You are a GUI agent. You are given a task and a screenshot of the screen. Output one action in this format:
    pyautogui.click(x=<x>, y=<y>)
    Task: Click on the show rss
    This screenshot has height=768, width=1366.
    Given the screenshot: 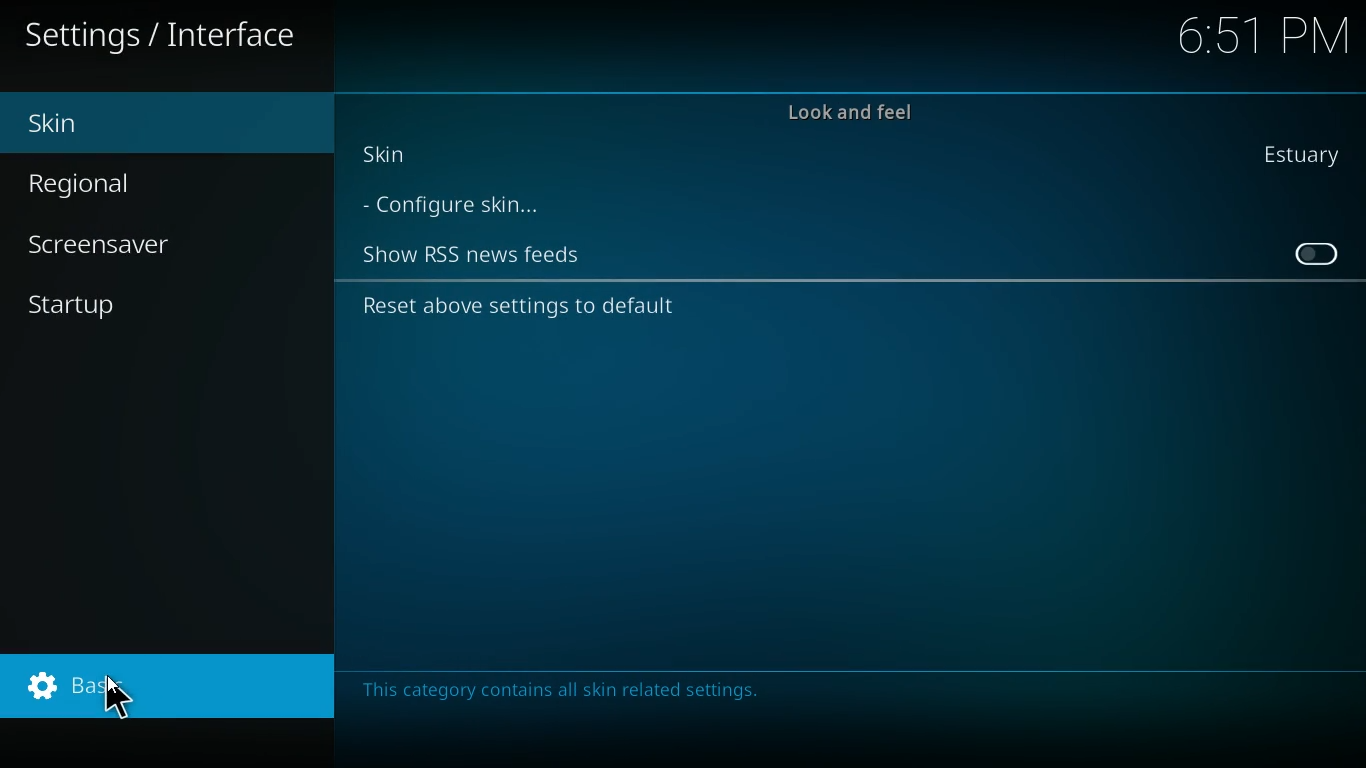 What is the action you would take?
    pyautogui.click(x=473, y=255)
    